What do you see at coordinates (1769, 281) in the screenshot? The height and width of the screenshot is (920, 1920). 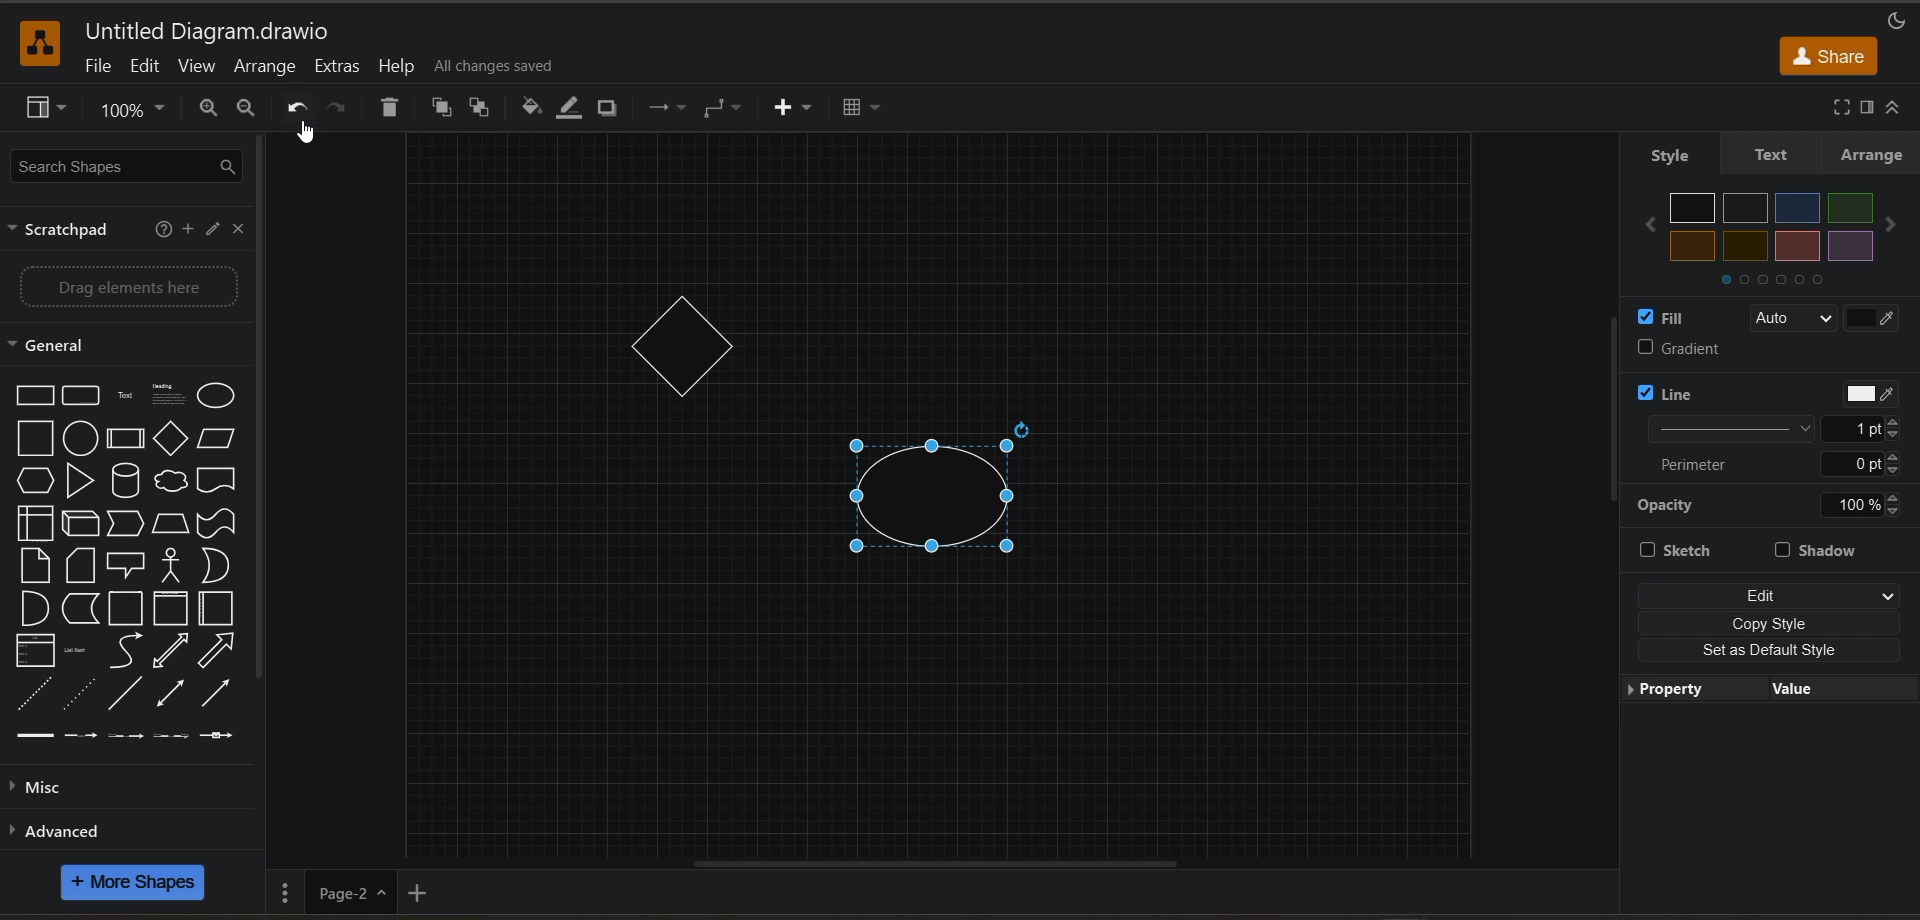 I see `Colors Navigator` at bounding box center [1769, 281].